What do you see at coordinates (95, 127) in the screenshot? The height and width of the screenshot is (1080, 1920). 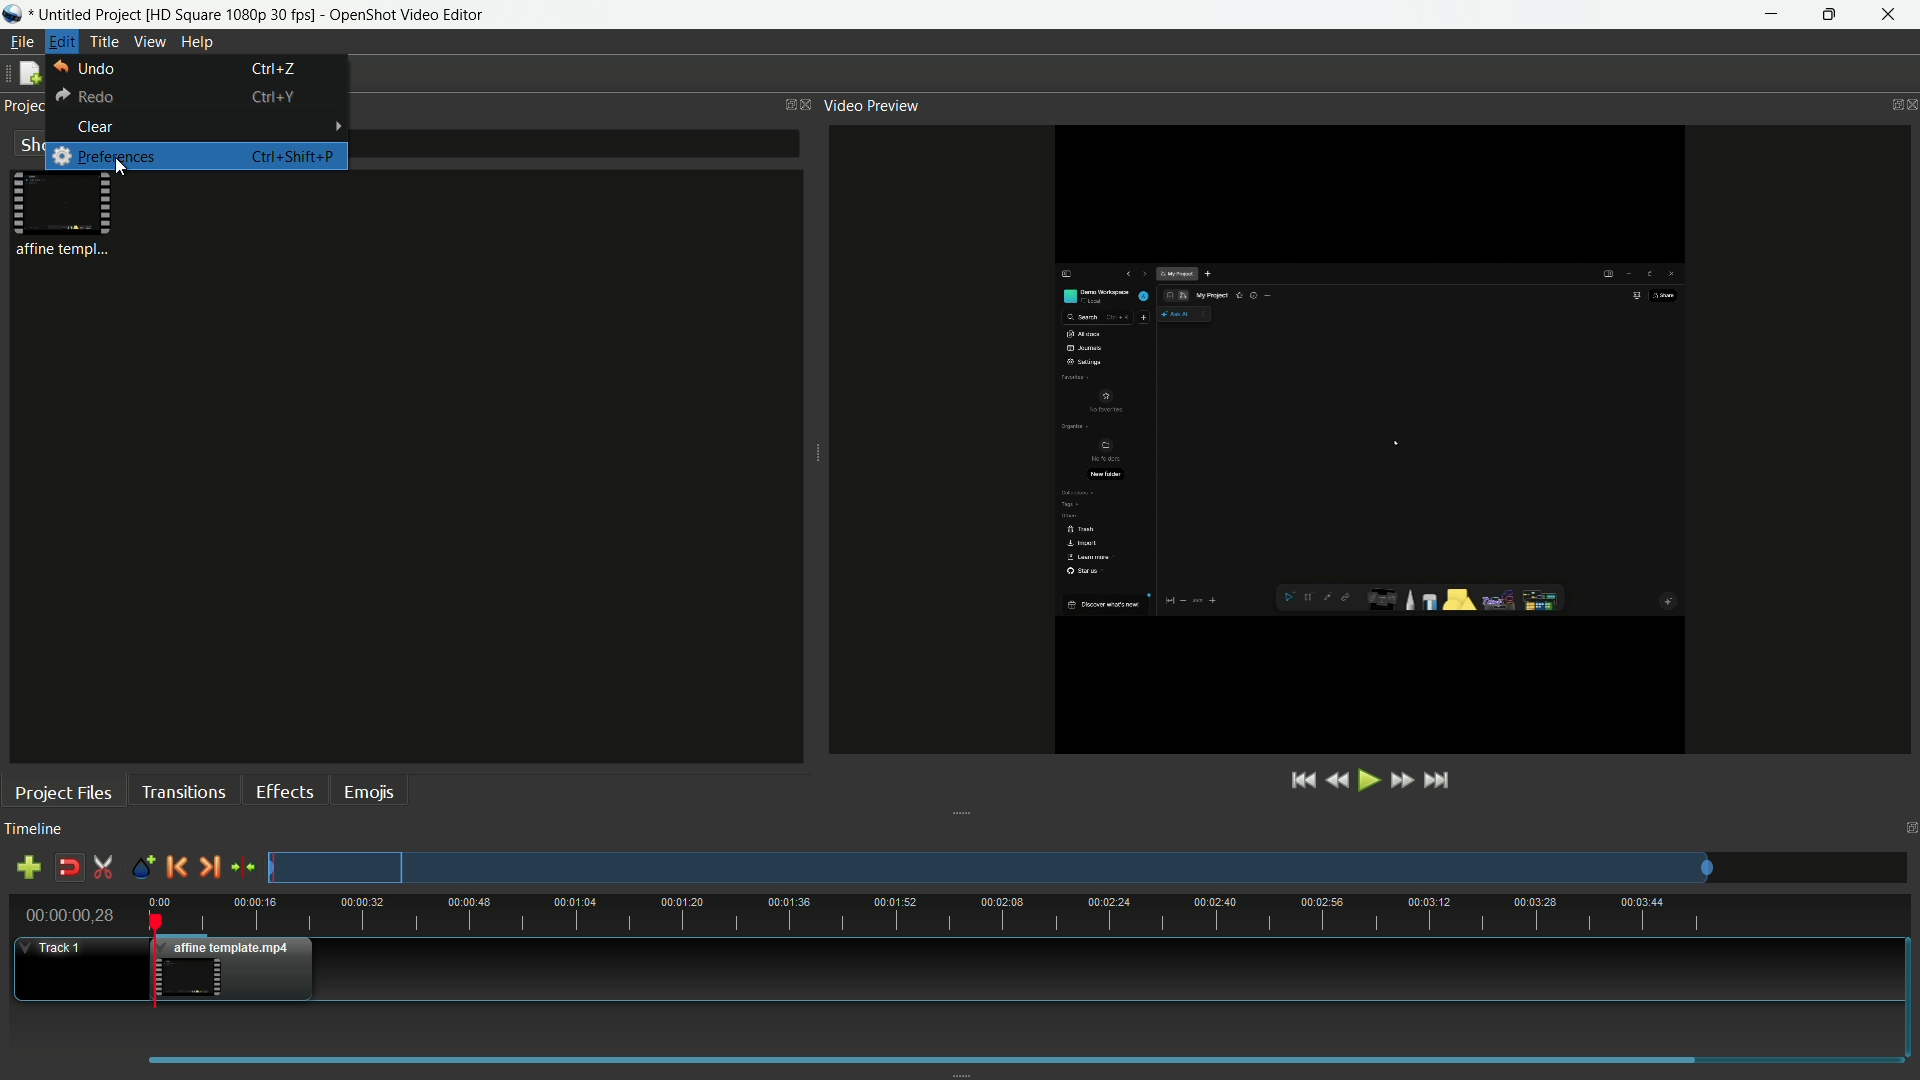 I see `clear` at bounding box center [95, 127].